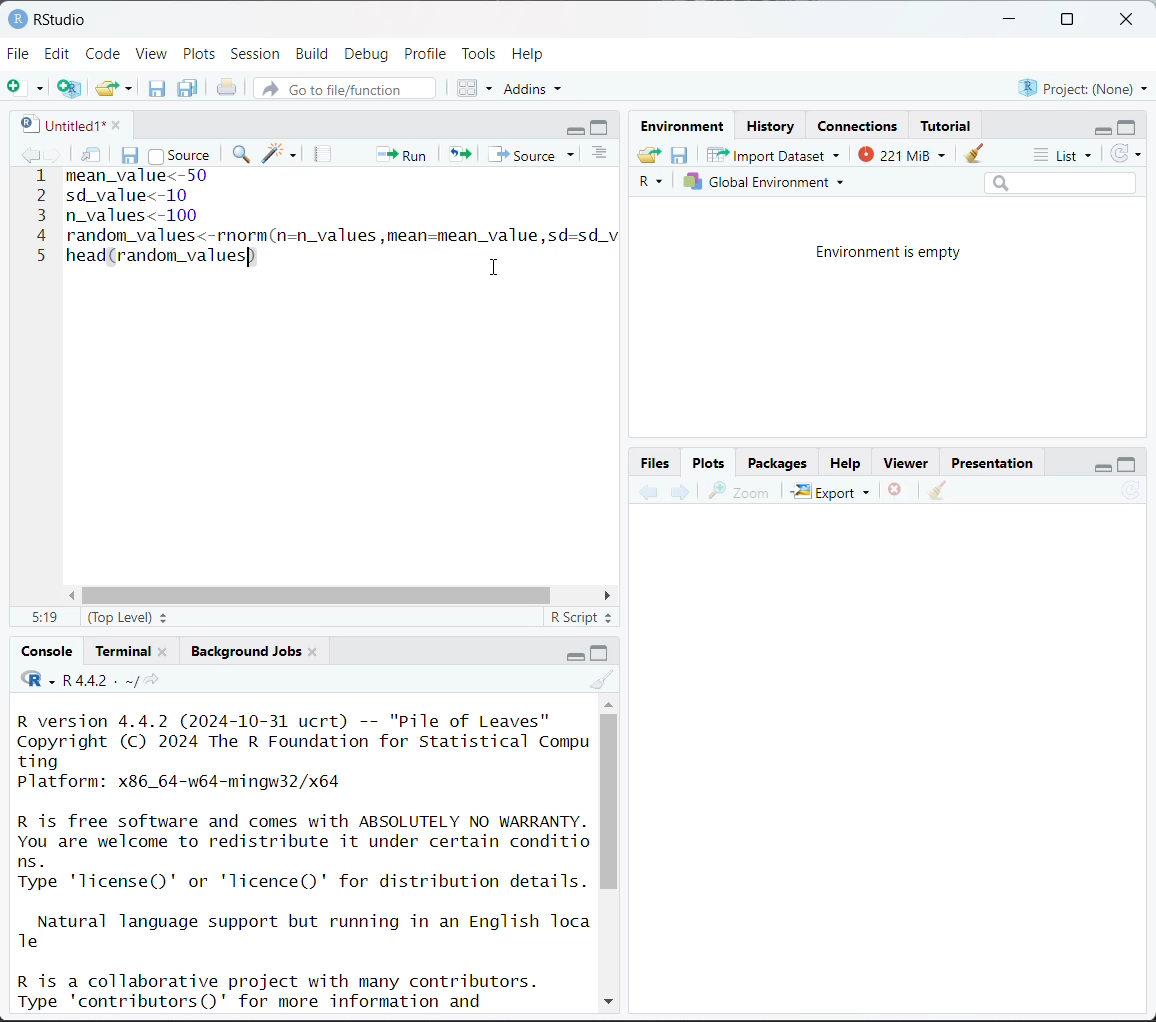 This screenshot has width=1156, height=1022. Describe the element at coordinates (1128, 126) in the screenshot. I see `maximize` at that location.